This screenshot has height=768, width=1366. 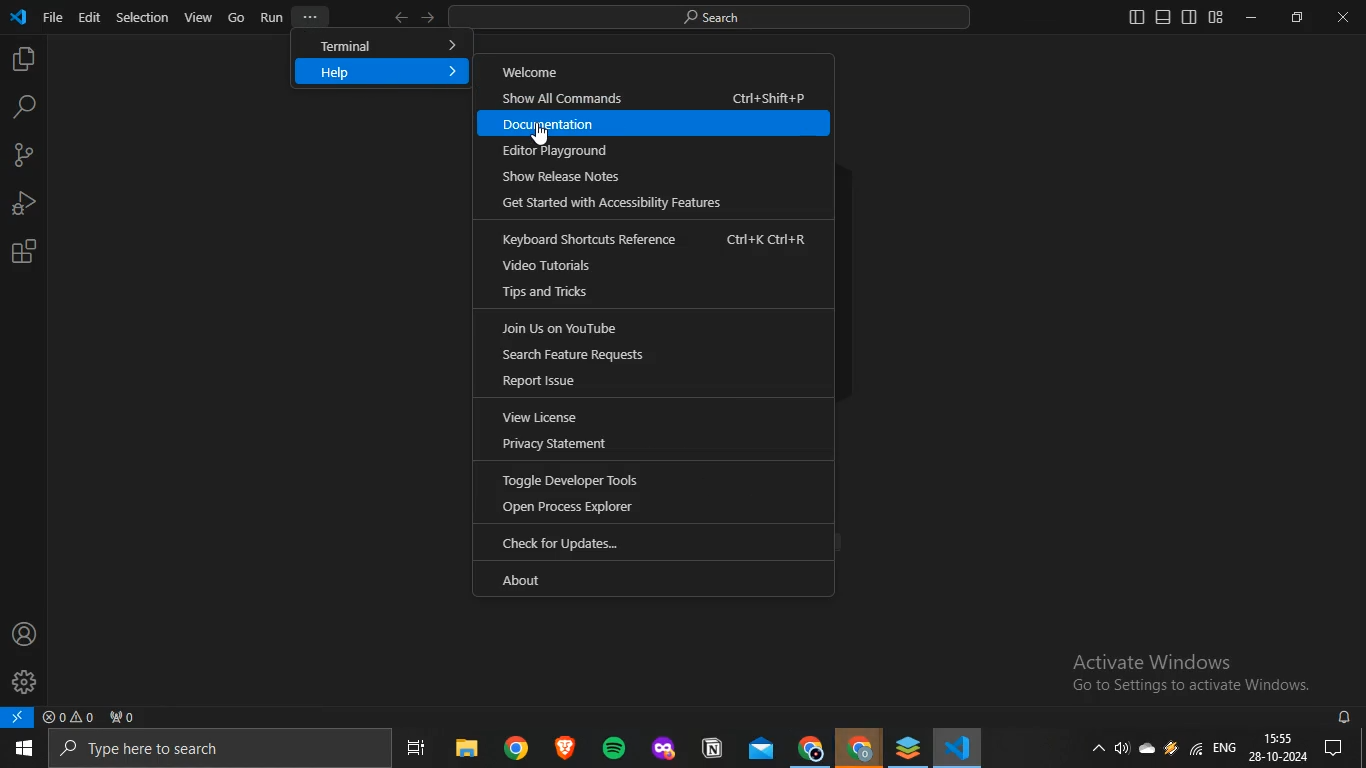 I want to click on show hidden icons, so click(x=1100, y=752).